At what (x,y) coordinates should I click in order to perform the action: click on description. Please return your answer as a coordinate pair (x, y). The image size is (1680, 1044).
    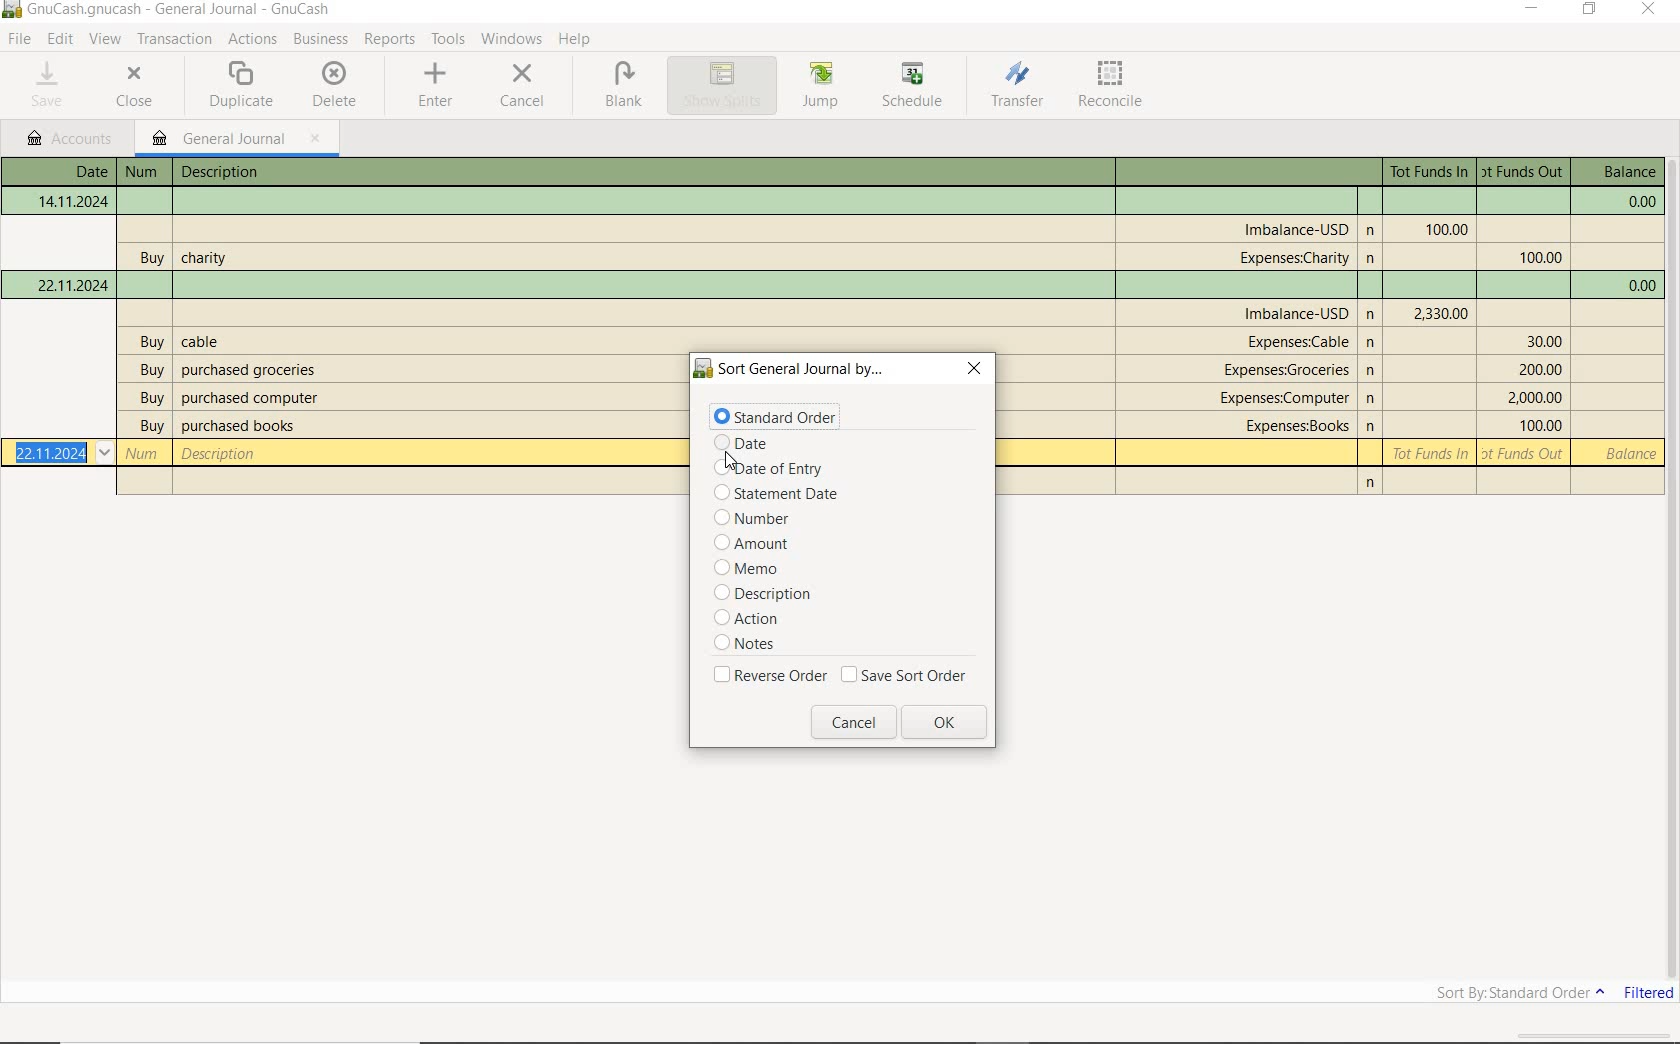
    Looking at the image, I should click on (221, 453).